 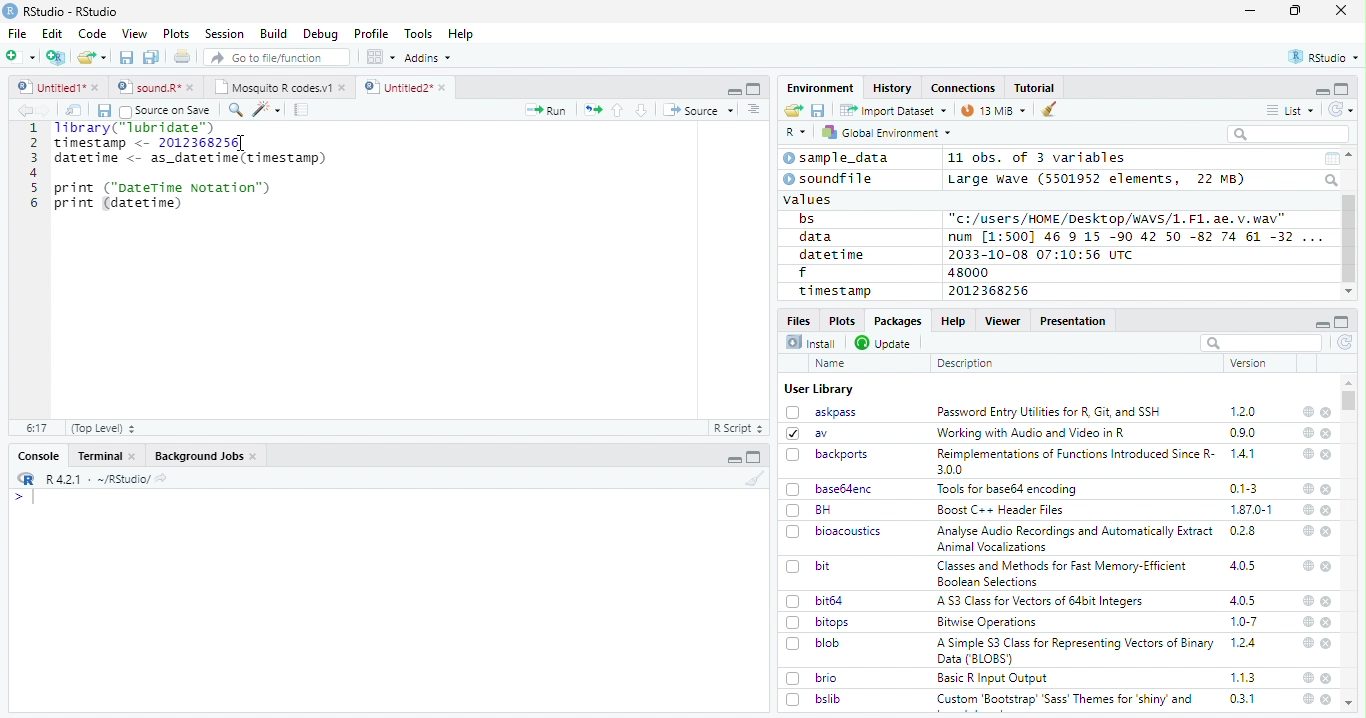 What do you see at coordinates (962, 88) in the screenshot?
I see `Connections` at bounding box center [962, 88].